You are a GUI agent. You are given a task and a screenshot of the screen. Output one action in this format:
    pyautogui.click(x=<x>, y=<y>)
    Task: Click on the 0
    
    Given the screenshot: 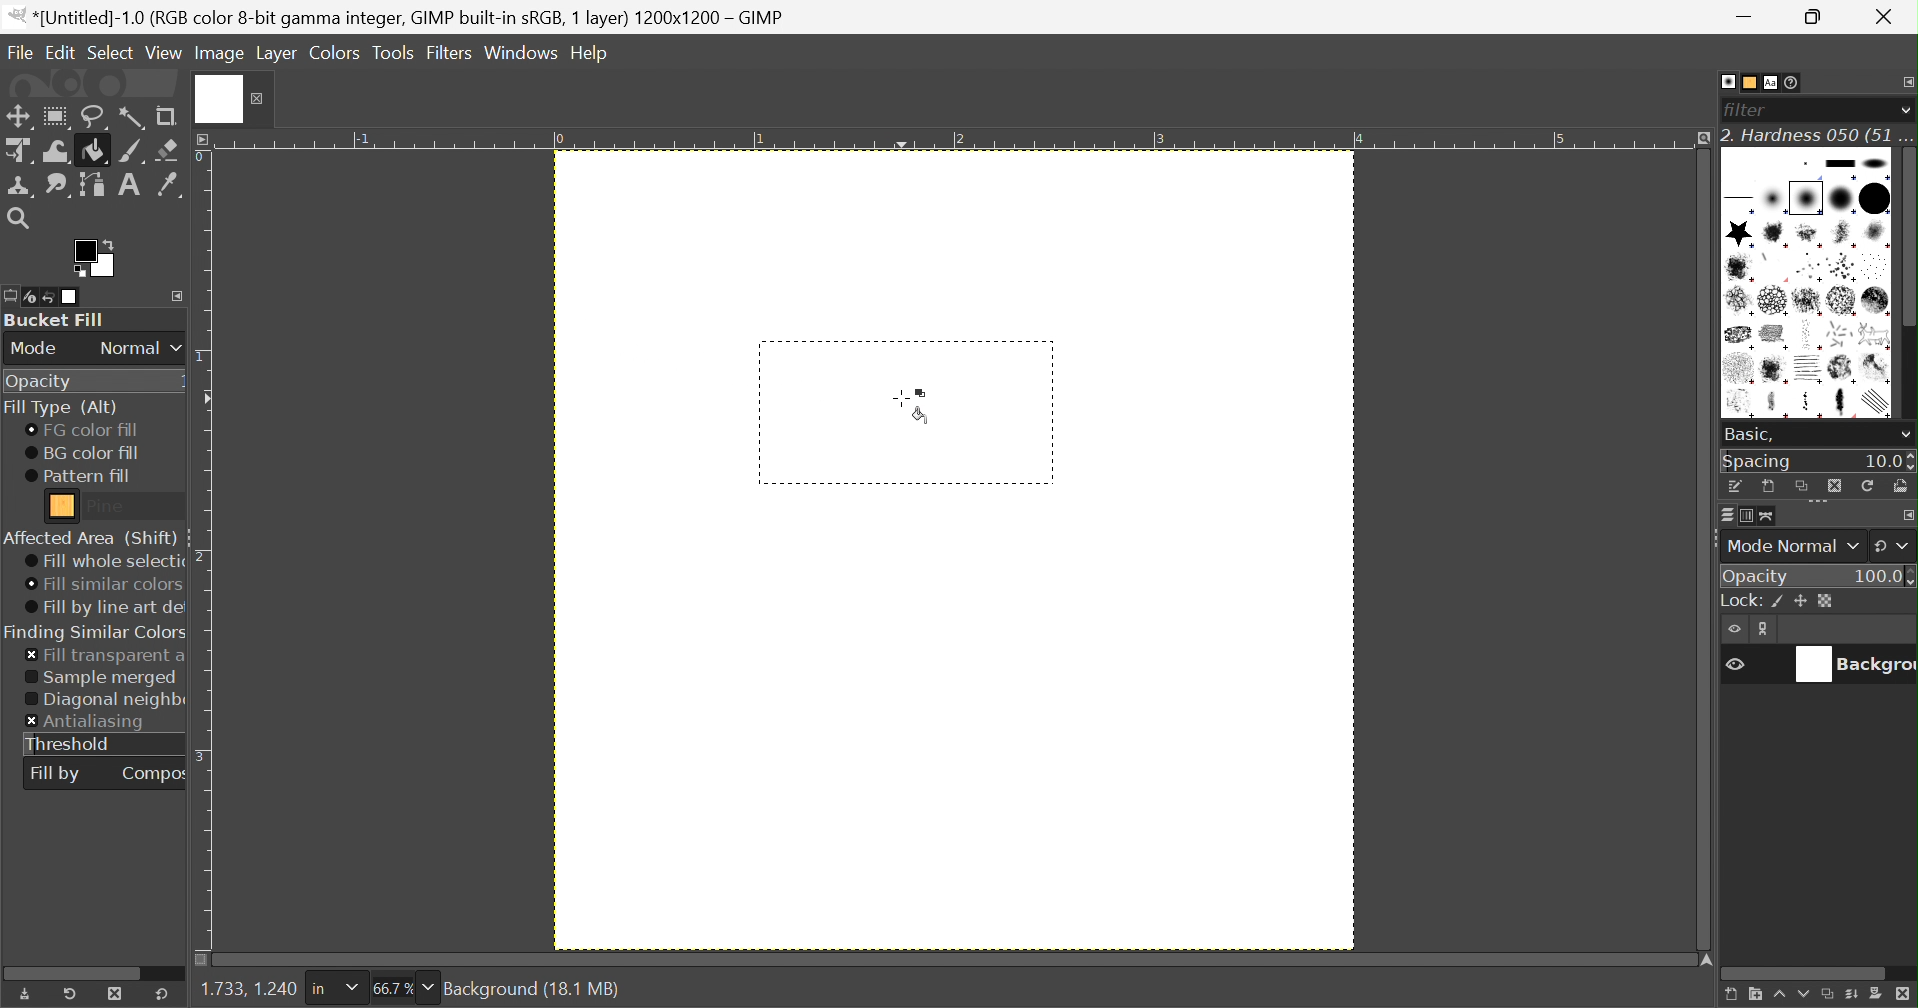 What is the action you would take?
    pyautogui.click(x=558, y=141)
    